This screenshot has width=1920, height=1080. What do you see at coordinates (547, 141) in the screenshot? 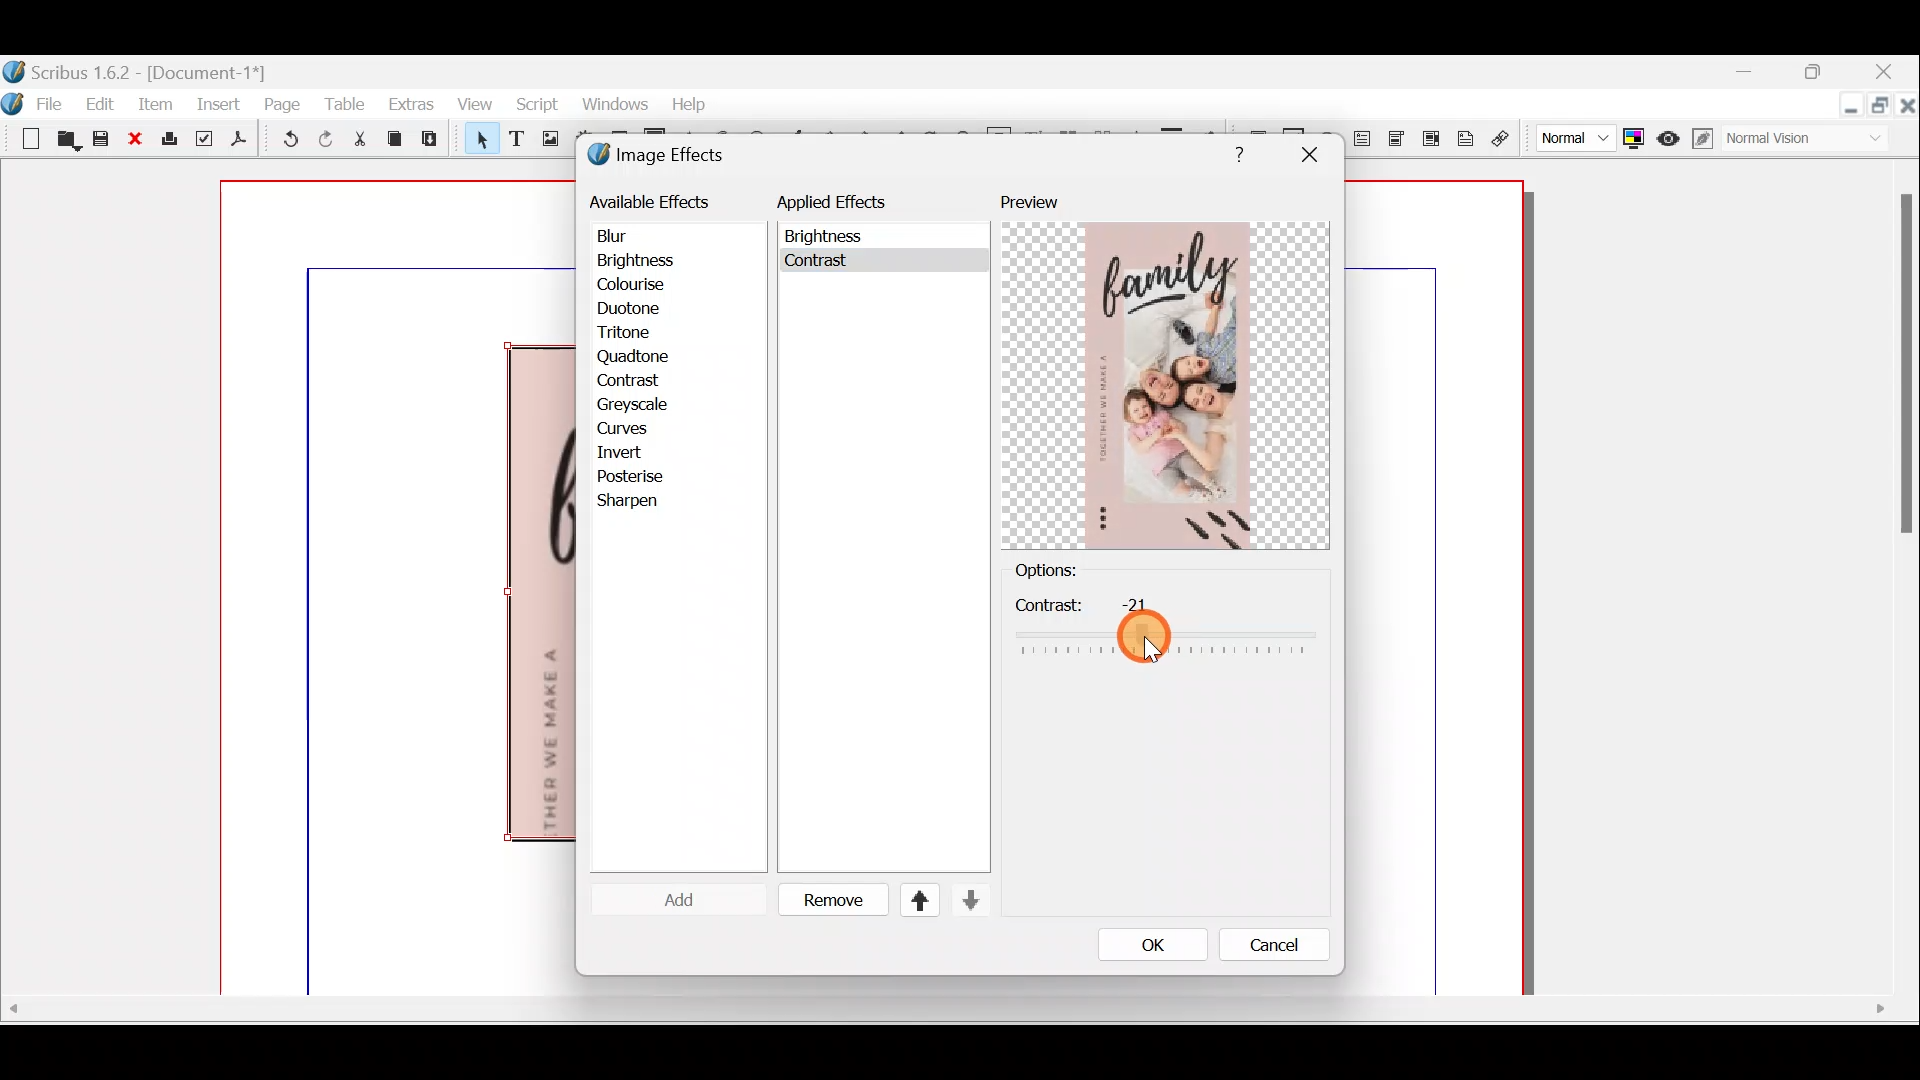
I see `Image frame` at bounding box center [547, 141].